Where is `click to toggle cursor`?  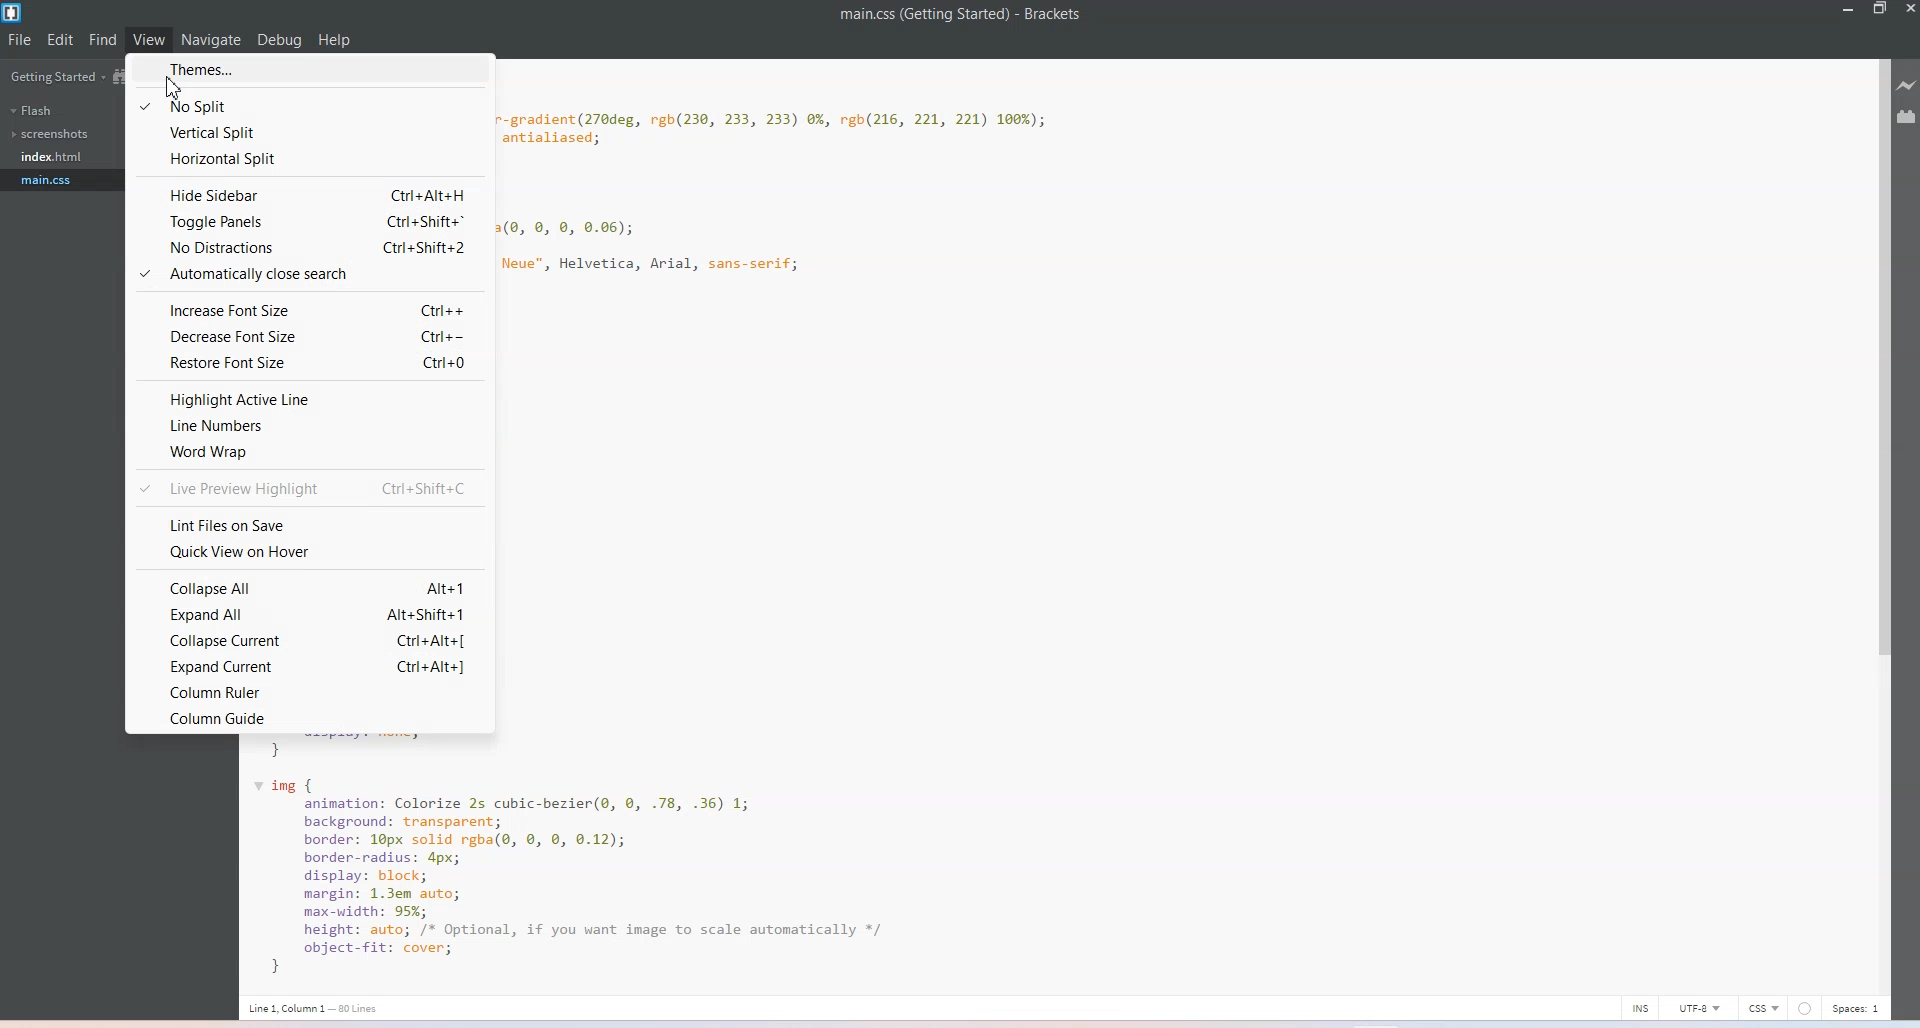
click to toggle cursor is located at coordinates (1640, 1008).